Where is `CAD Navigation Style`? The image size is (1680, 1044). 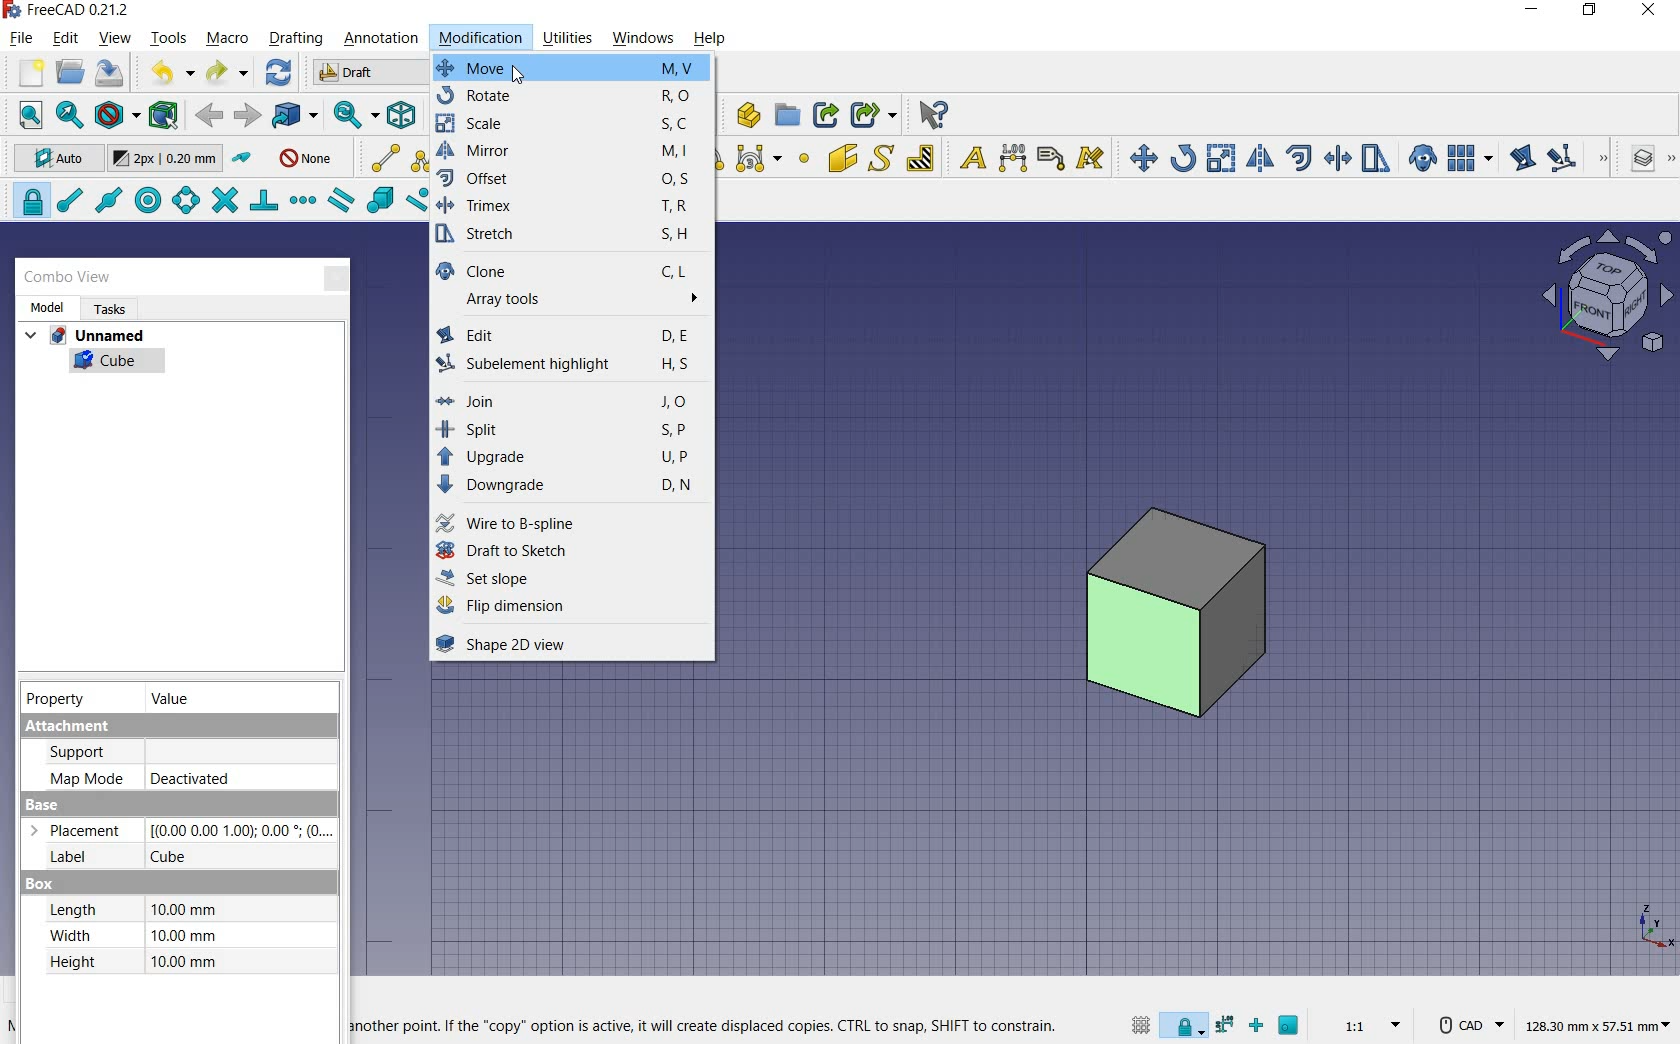 CAD Navigation Style is located at coordinates (1467, 1023).